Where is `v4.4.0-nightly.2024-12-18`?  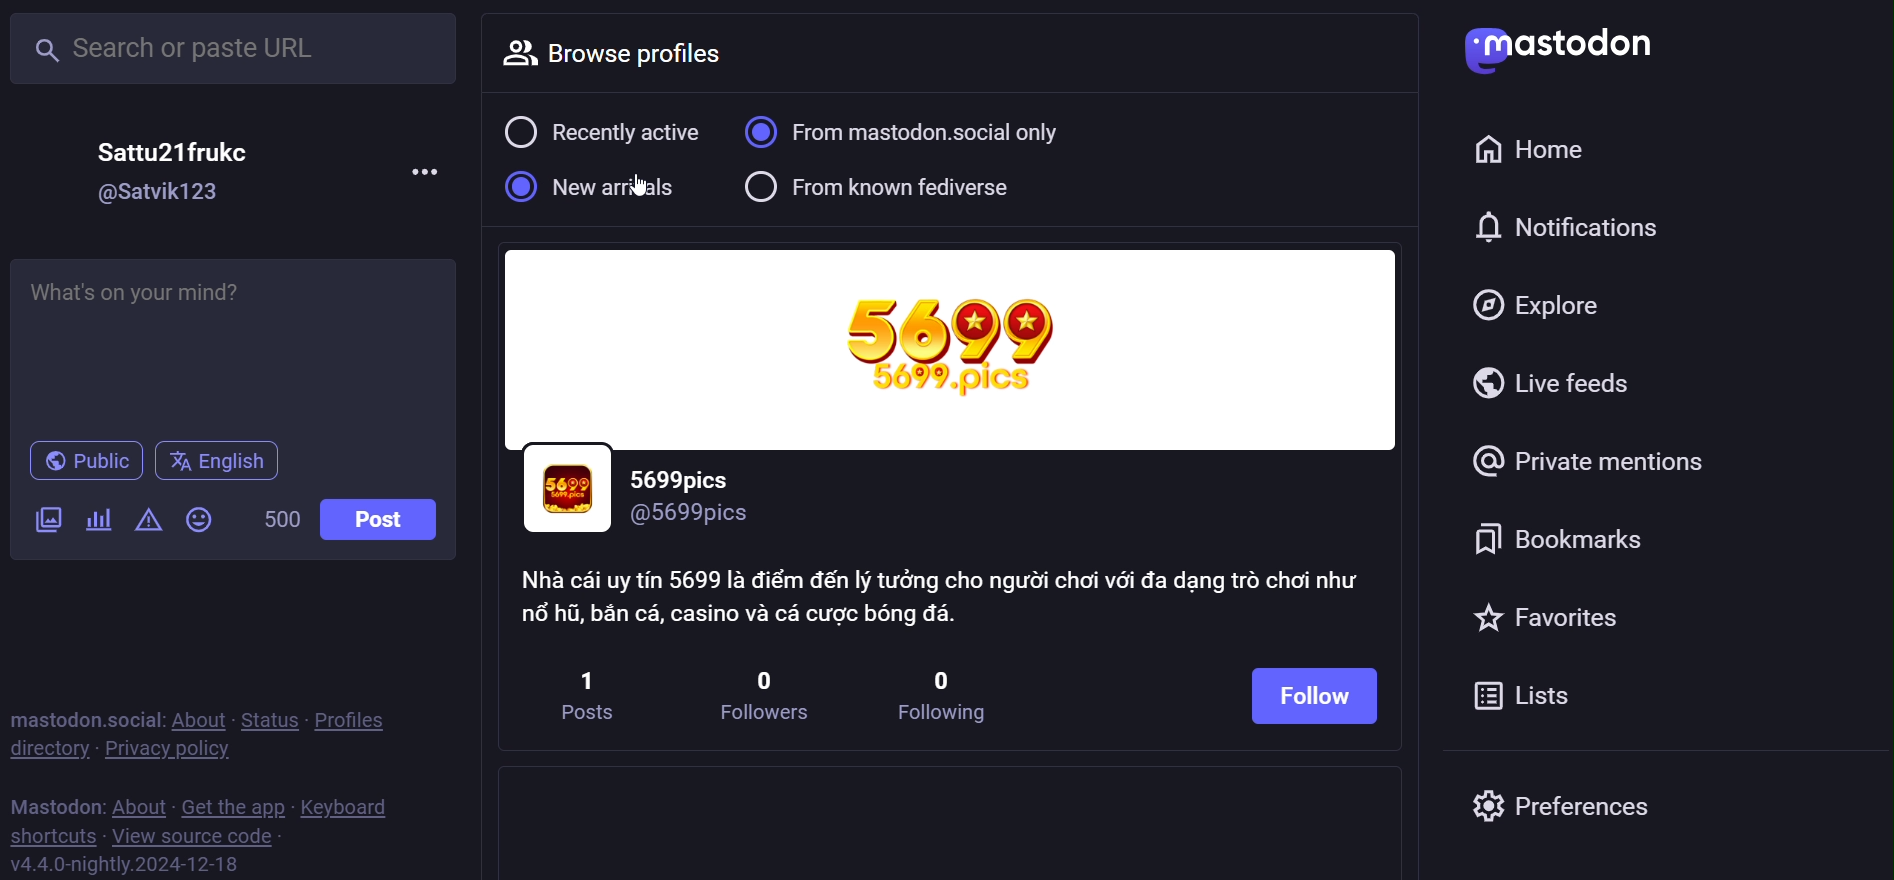 v4.4.0-nightly.2024-12-18 is located at coordinates (124, 866).